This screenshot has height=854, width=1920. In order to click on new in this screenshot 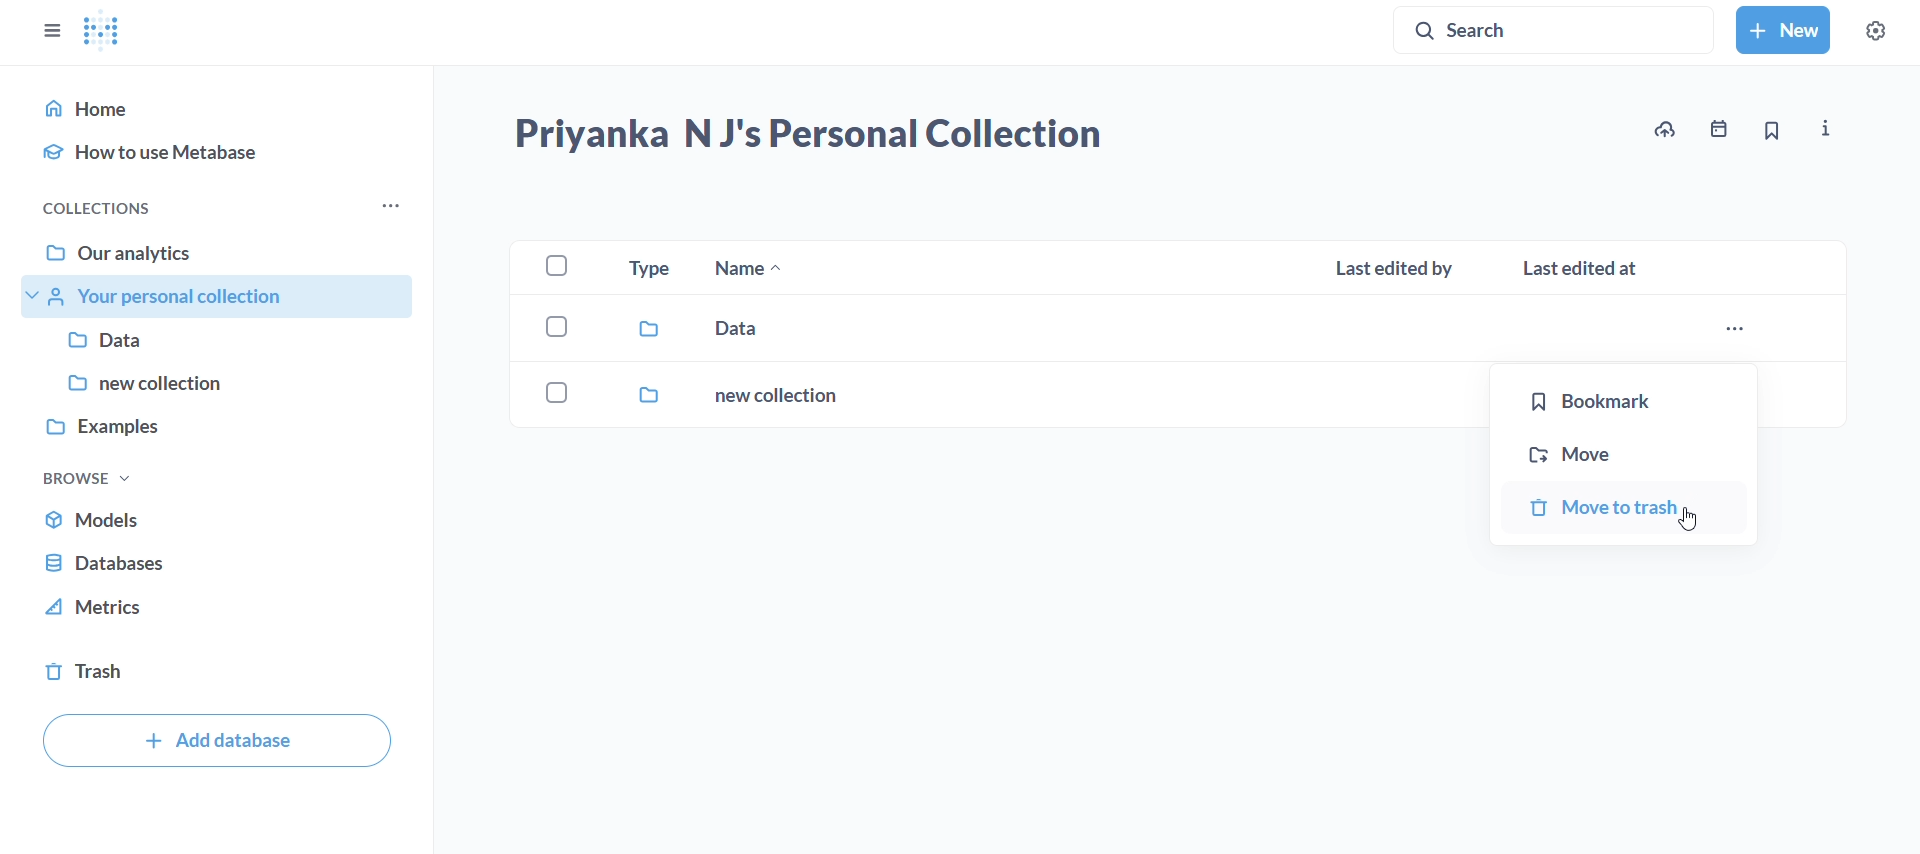, I will do `click(1784, 31)`.